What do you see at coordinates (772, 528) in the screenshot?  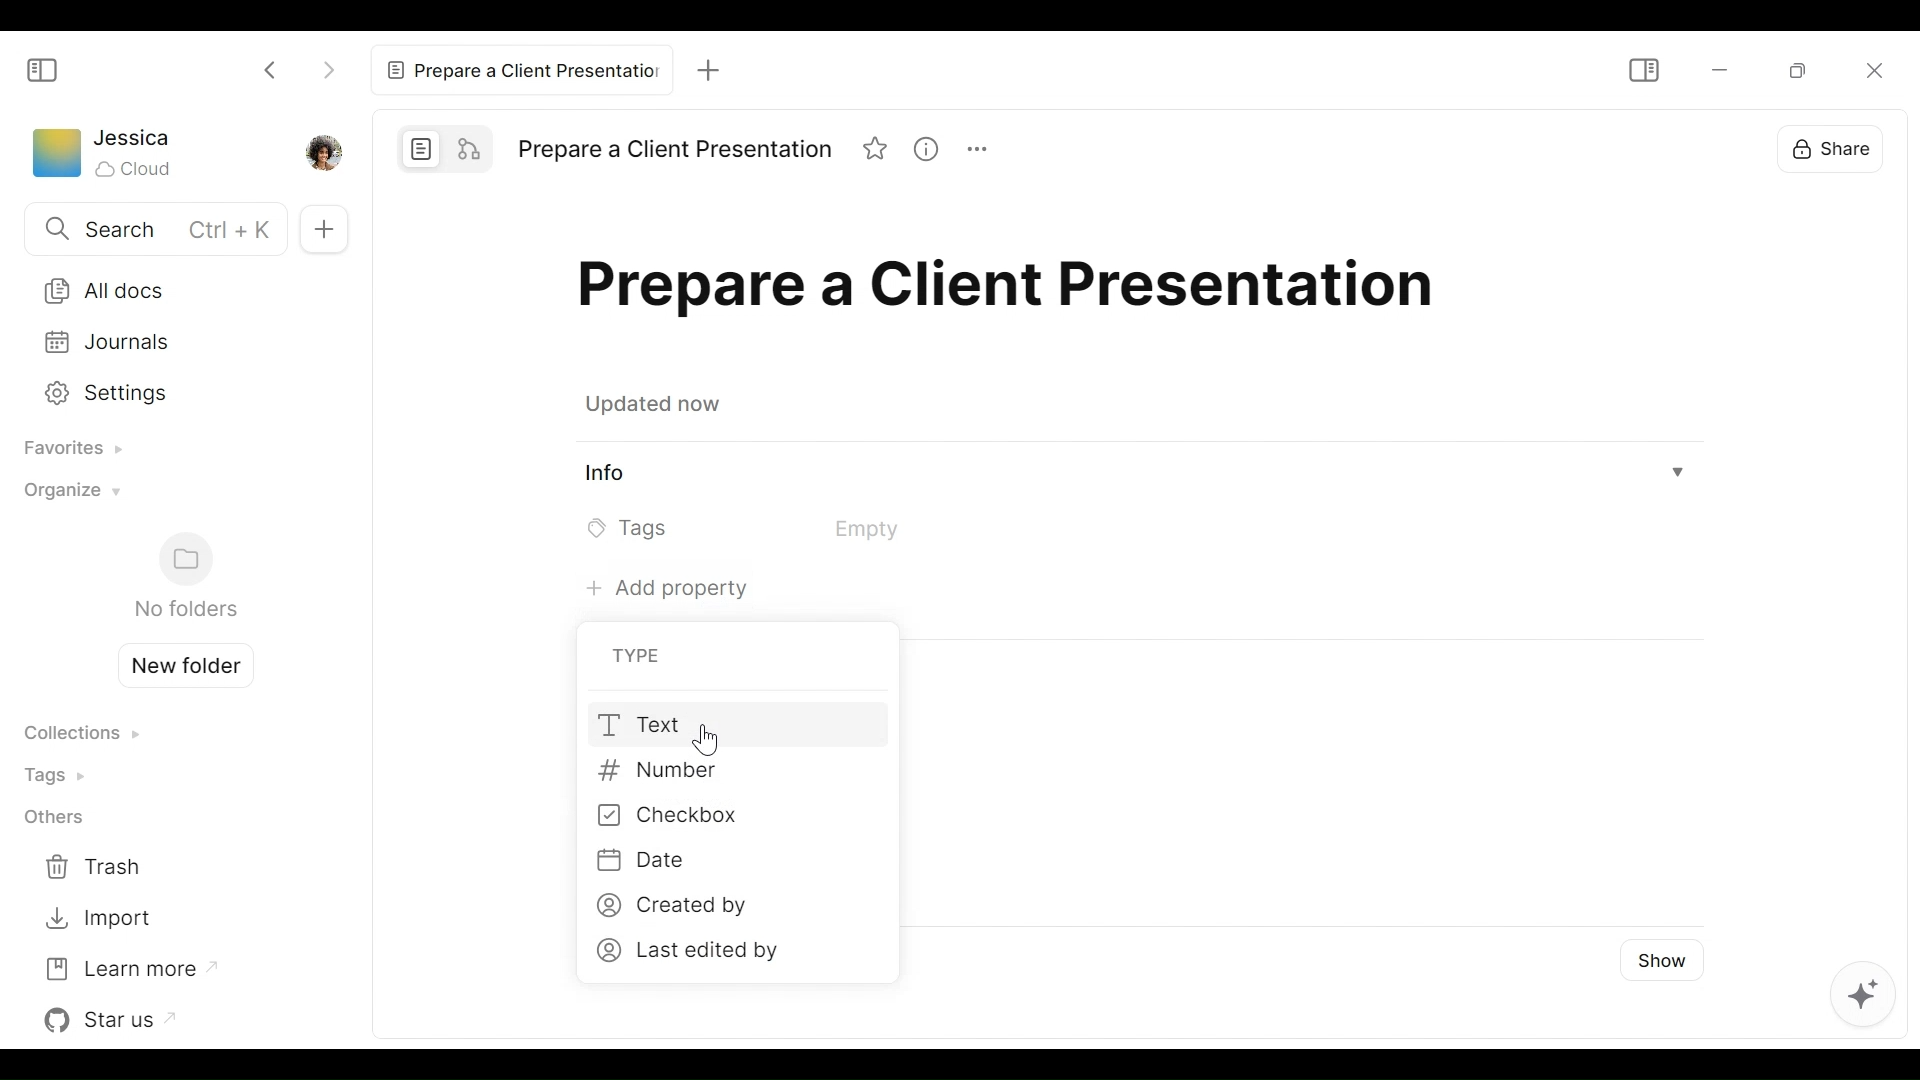 I see `Tags` at bounding box center [772, 528].